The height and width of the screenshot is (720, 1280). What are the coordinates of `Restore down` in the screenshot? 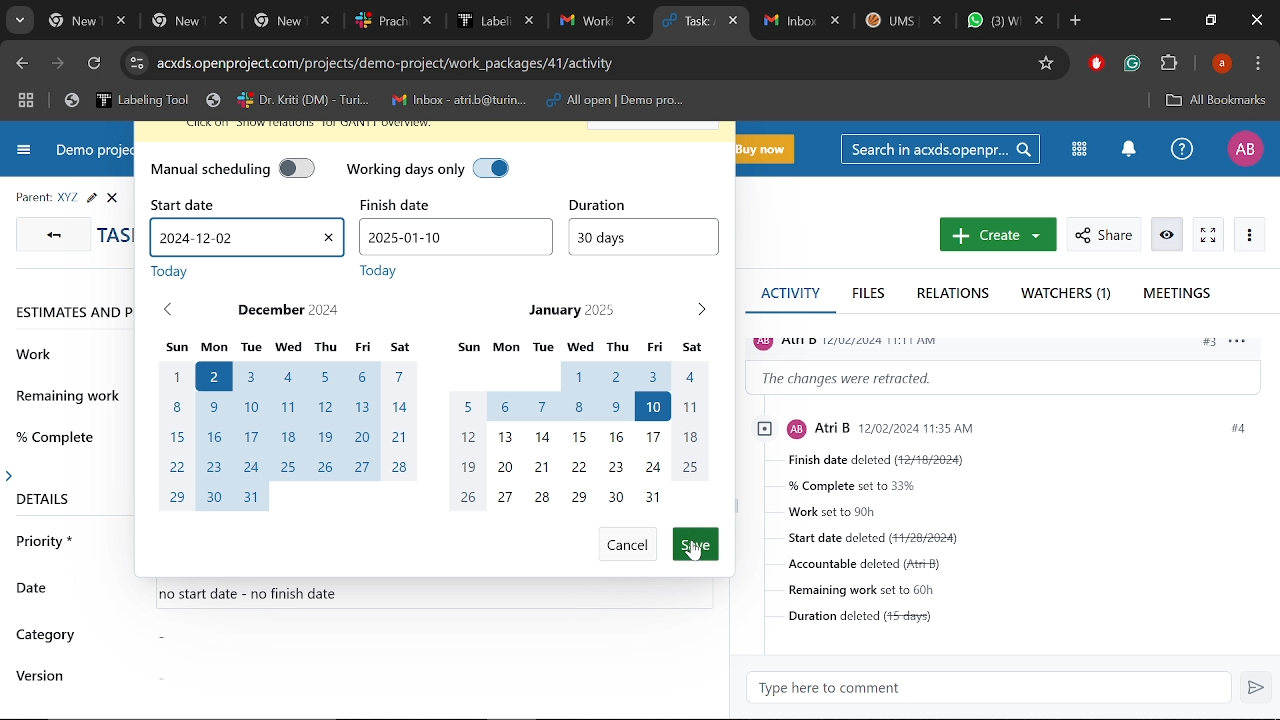 It's located at (1212, 20).